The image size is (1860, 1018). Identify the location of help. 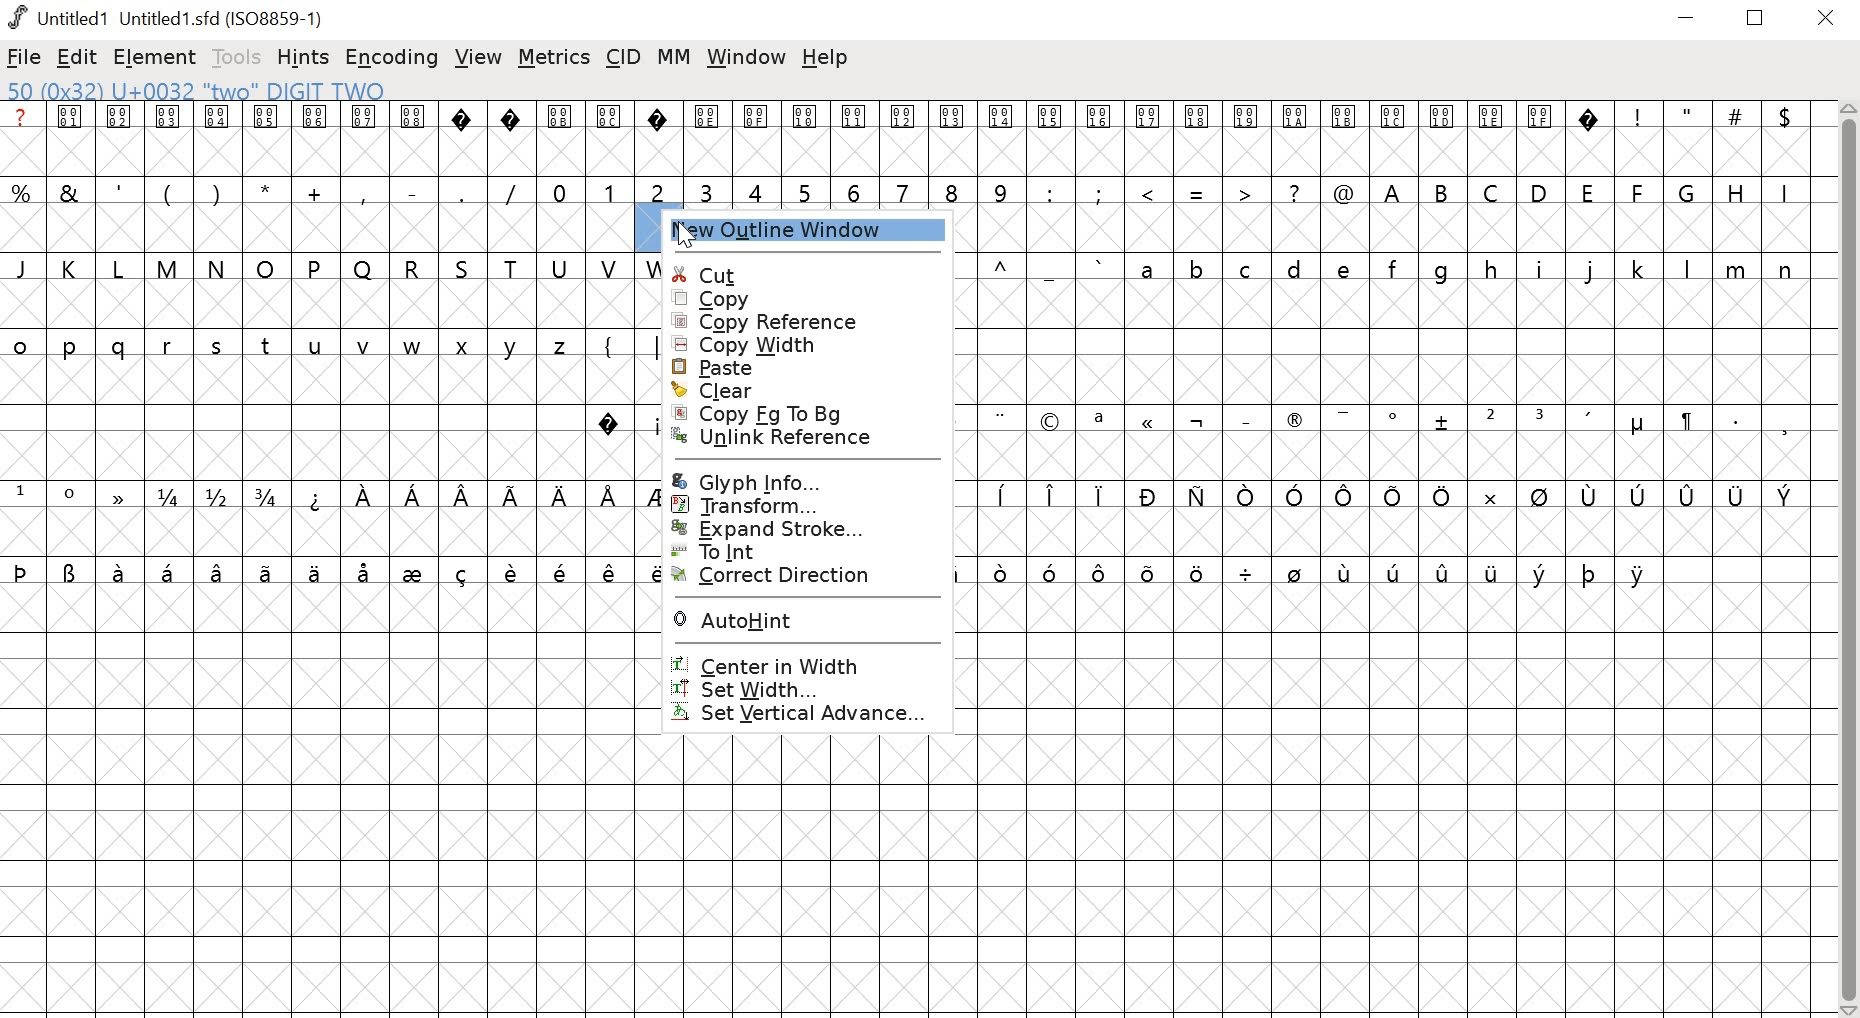
(825, 60).